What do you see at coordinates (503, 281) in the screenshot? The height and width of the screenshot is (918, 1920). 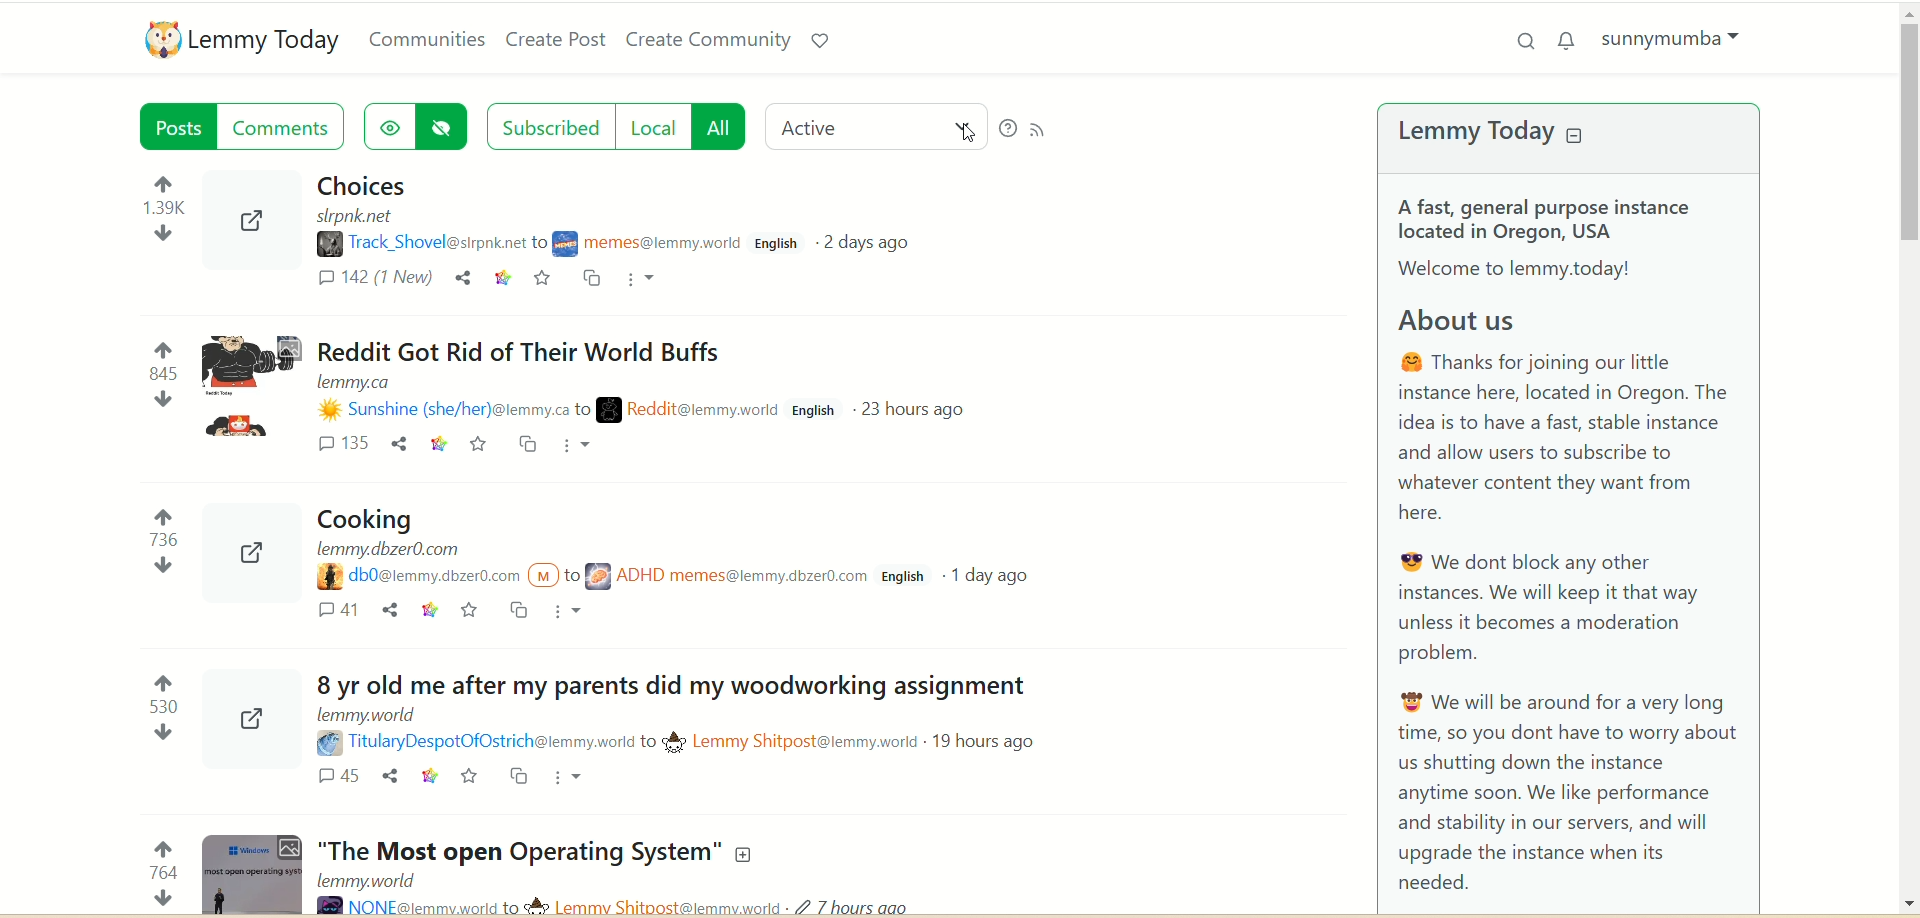 I see `context` at bounding box center [503, 281].